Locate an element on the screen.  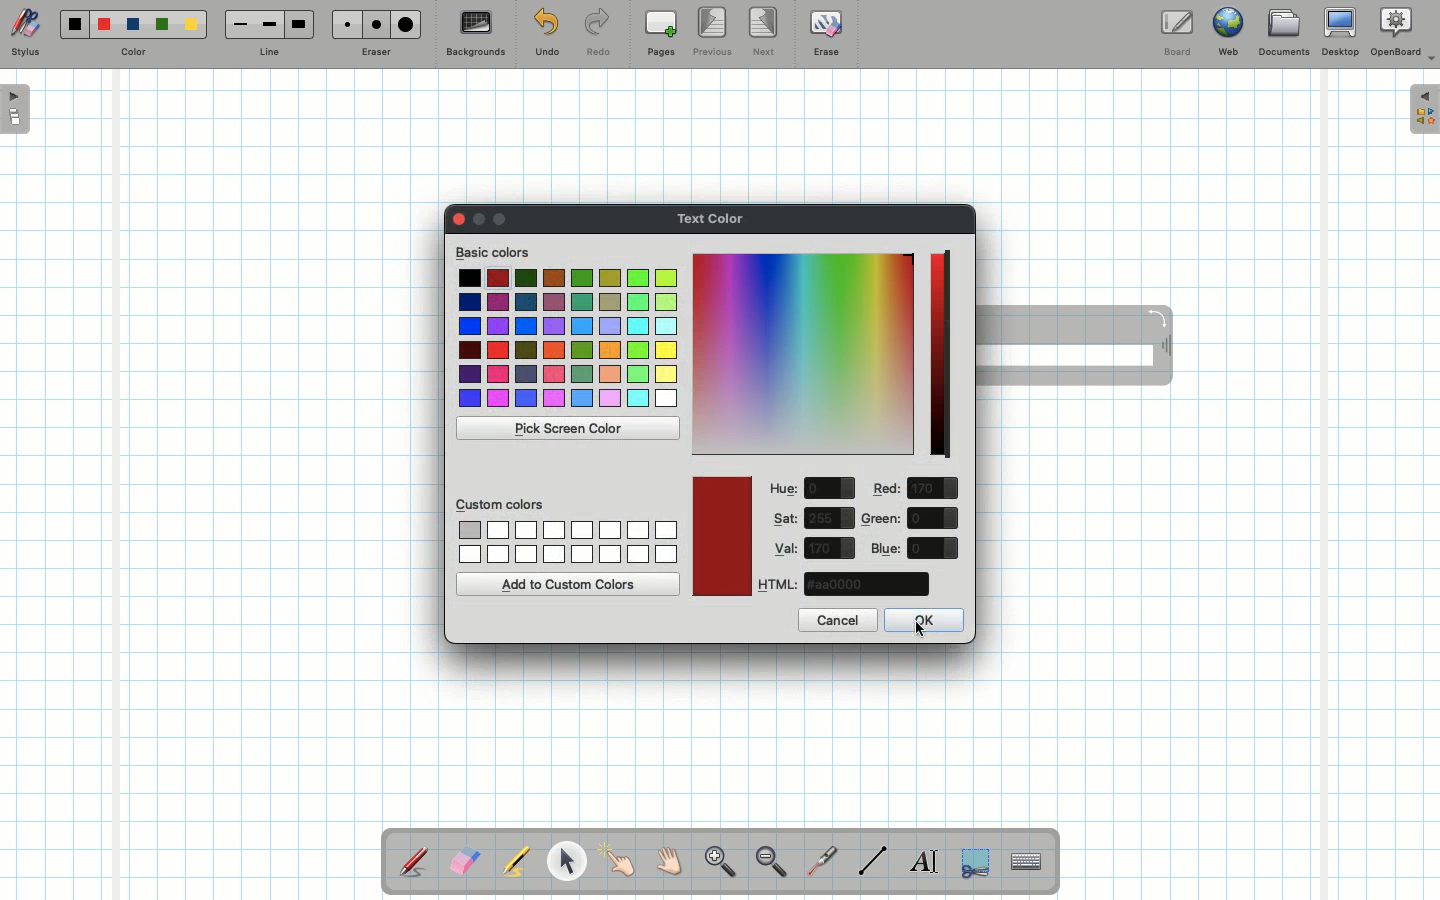
Text color is located at coordinates (713, 215).